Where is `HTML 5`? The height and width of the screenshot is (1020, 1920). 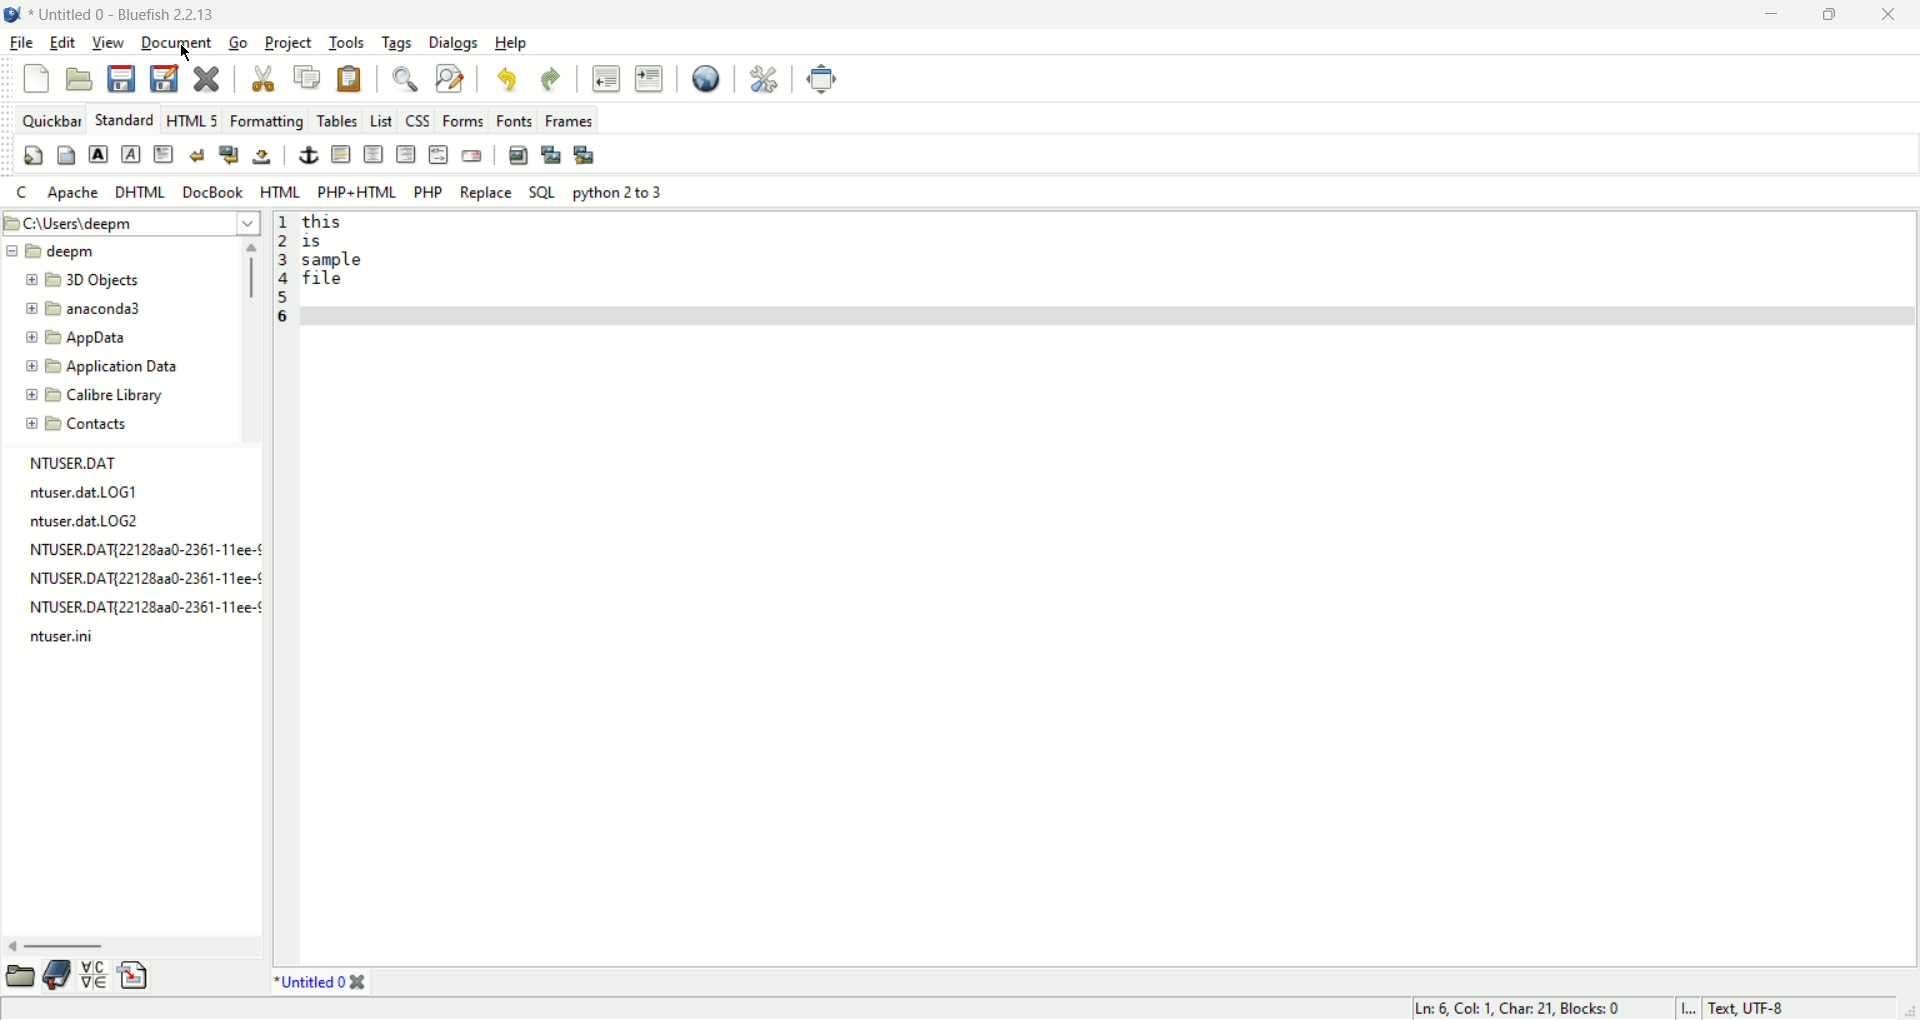 HTML 5 is located at coordinates (194, 120).